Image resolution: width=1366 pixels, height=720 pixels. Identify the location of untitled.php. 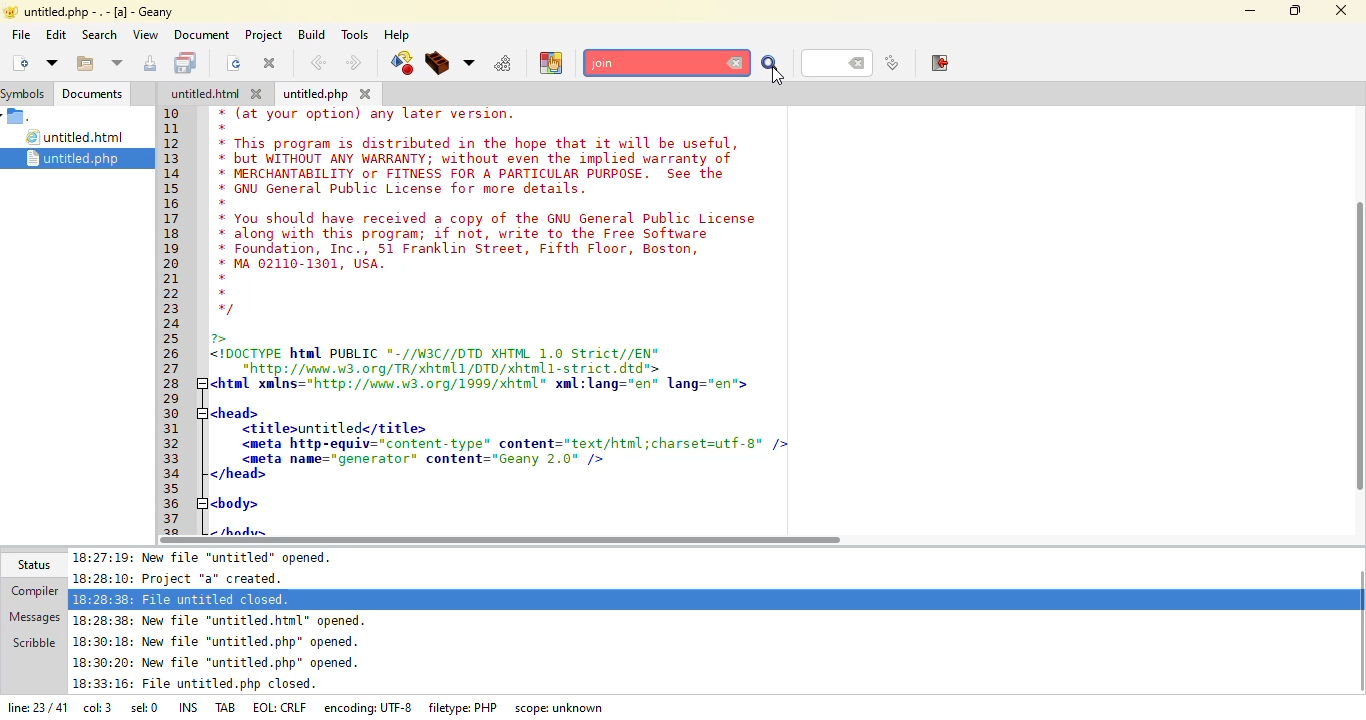
(316, 95).